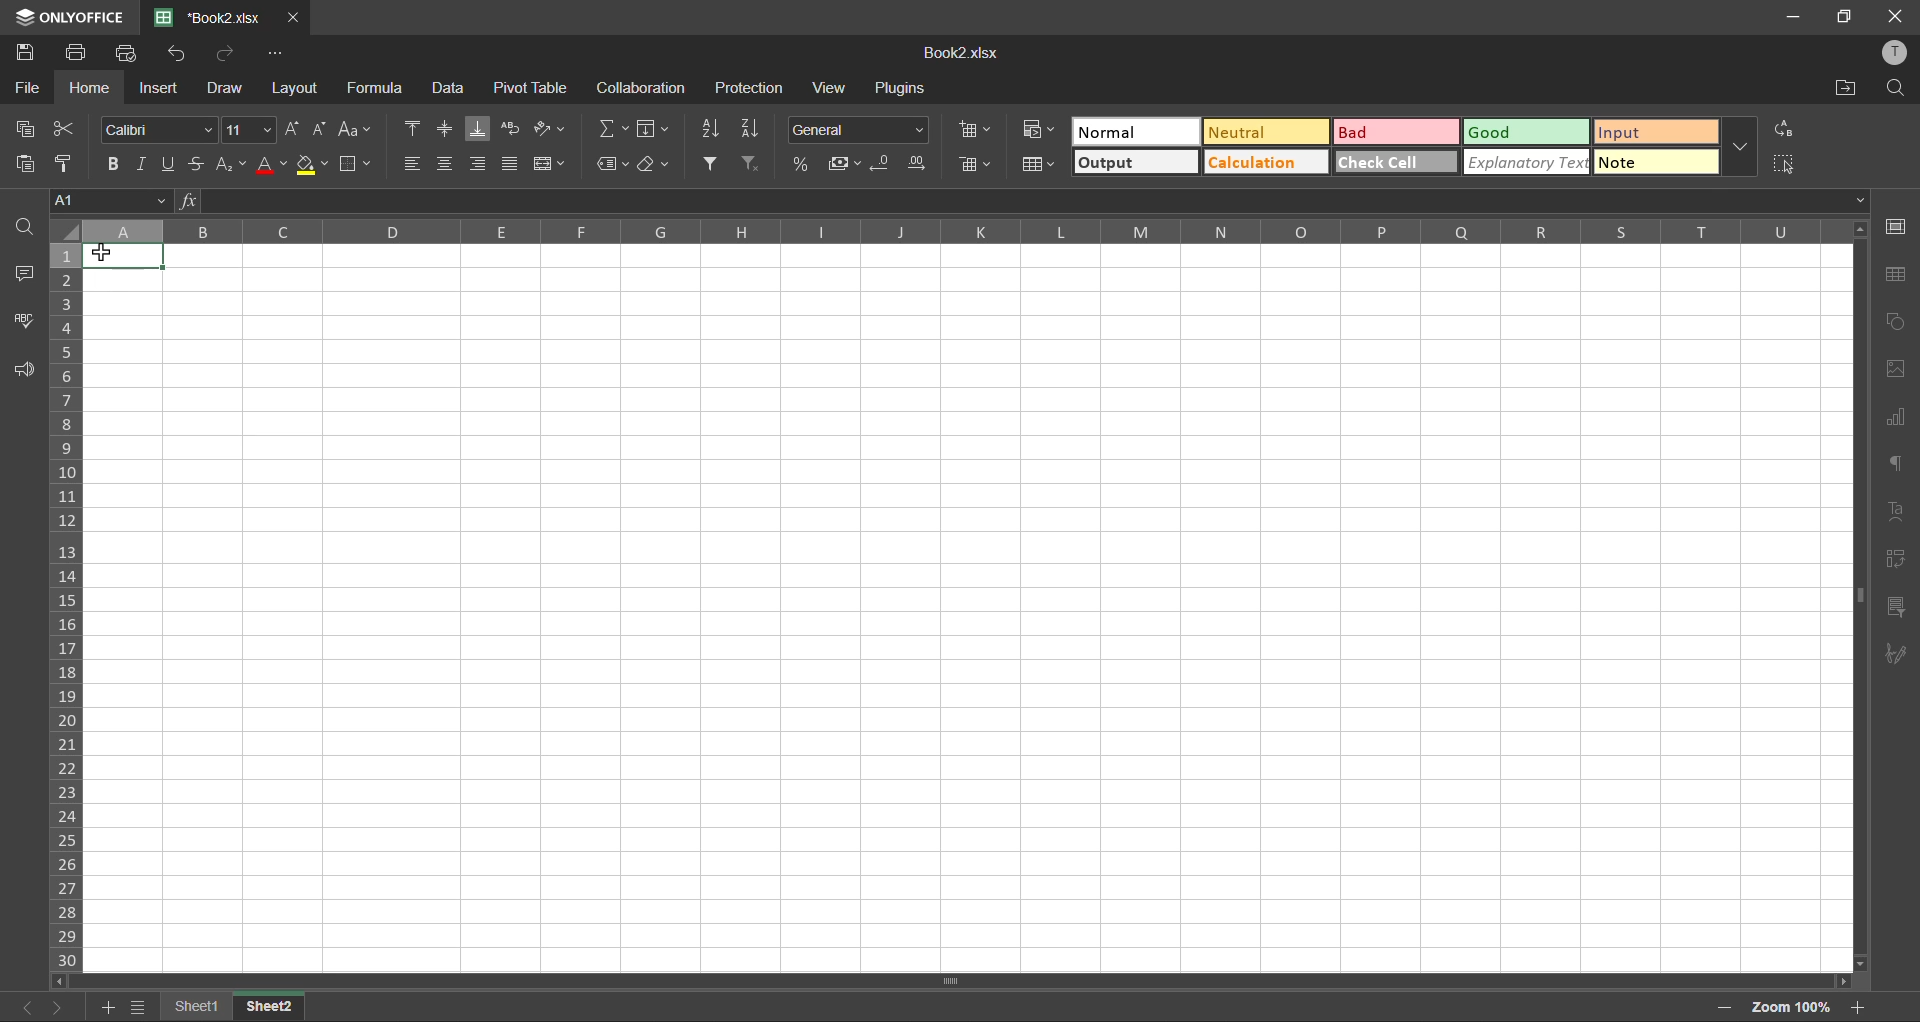 This screenshot has height=1022, width=1920. What do you see at coordinates (905, 91) in the screenshot?
I see `plugins` at bounding box center [905, 91].